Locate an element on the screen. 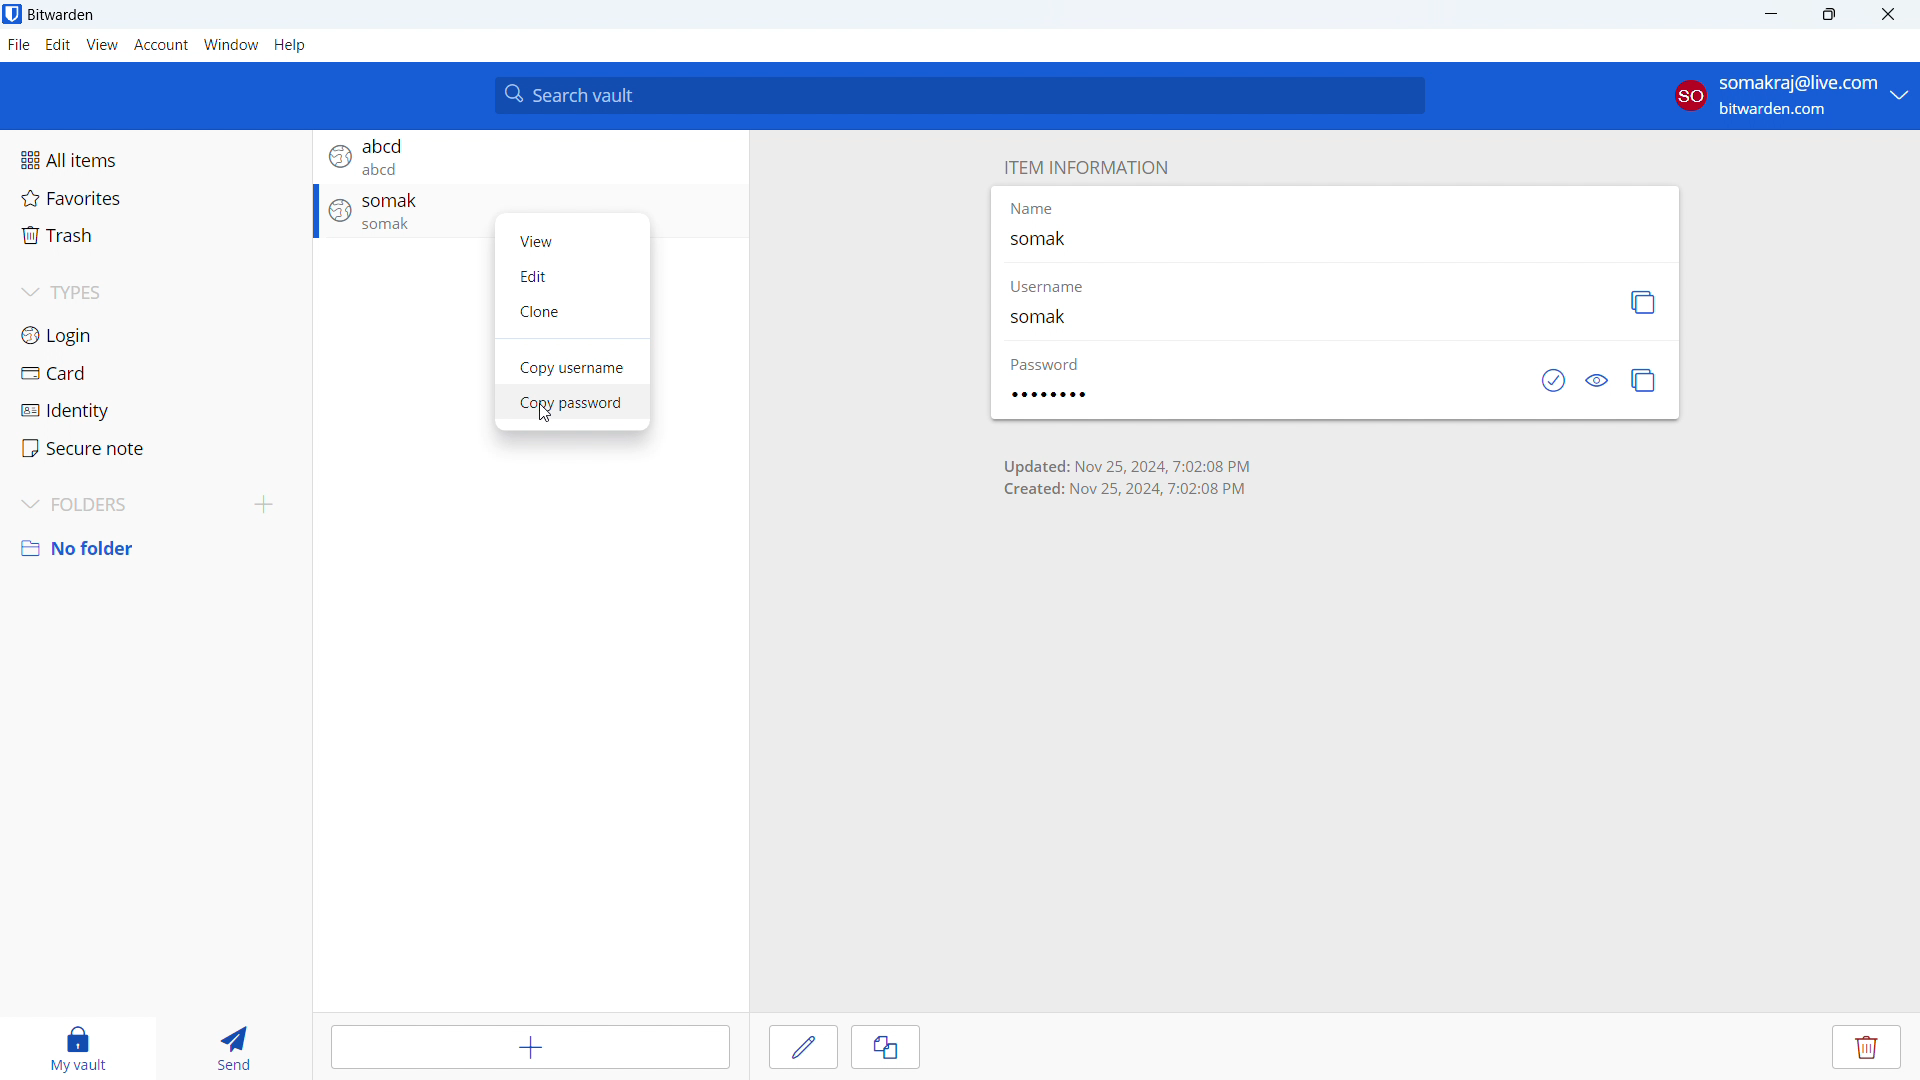 Image resolution: width=1920 pixels, height=1080 pixels. account is located at coordinates (161, 45).